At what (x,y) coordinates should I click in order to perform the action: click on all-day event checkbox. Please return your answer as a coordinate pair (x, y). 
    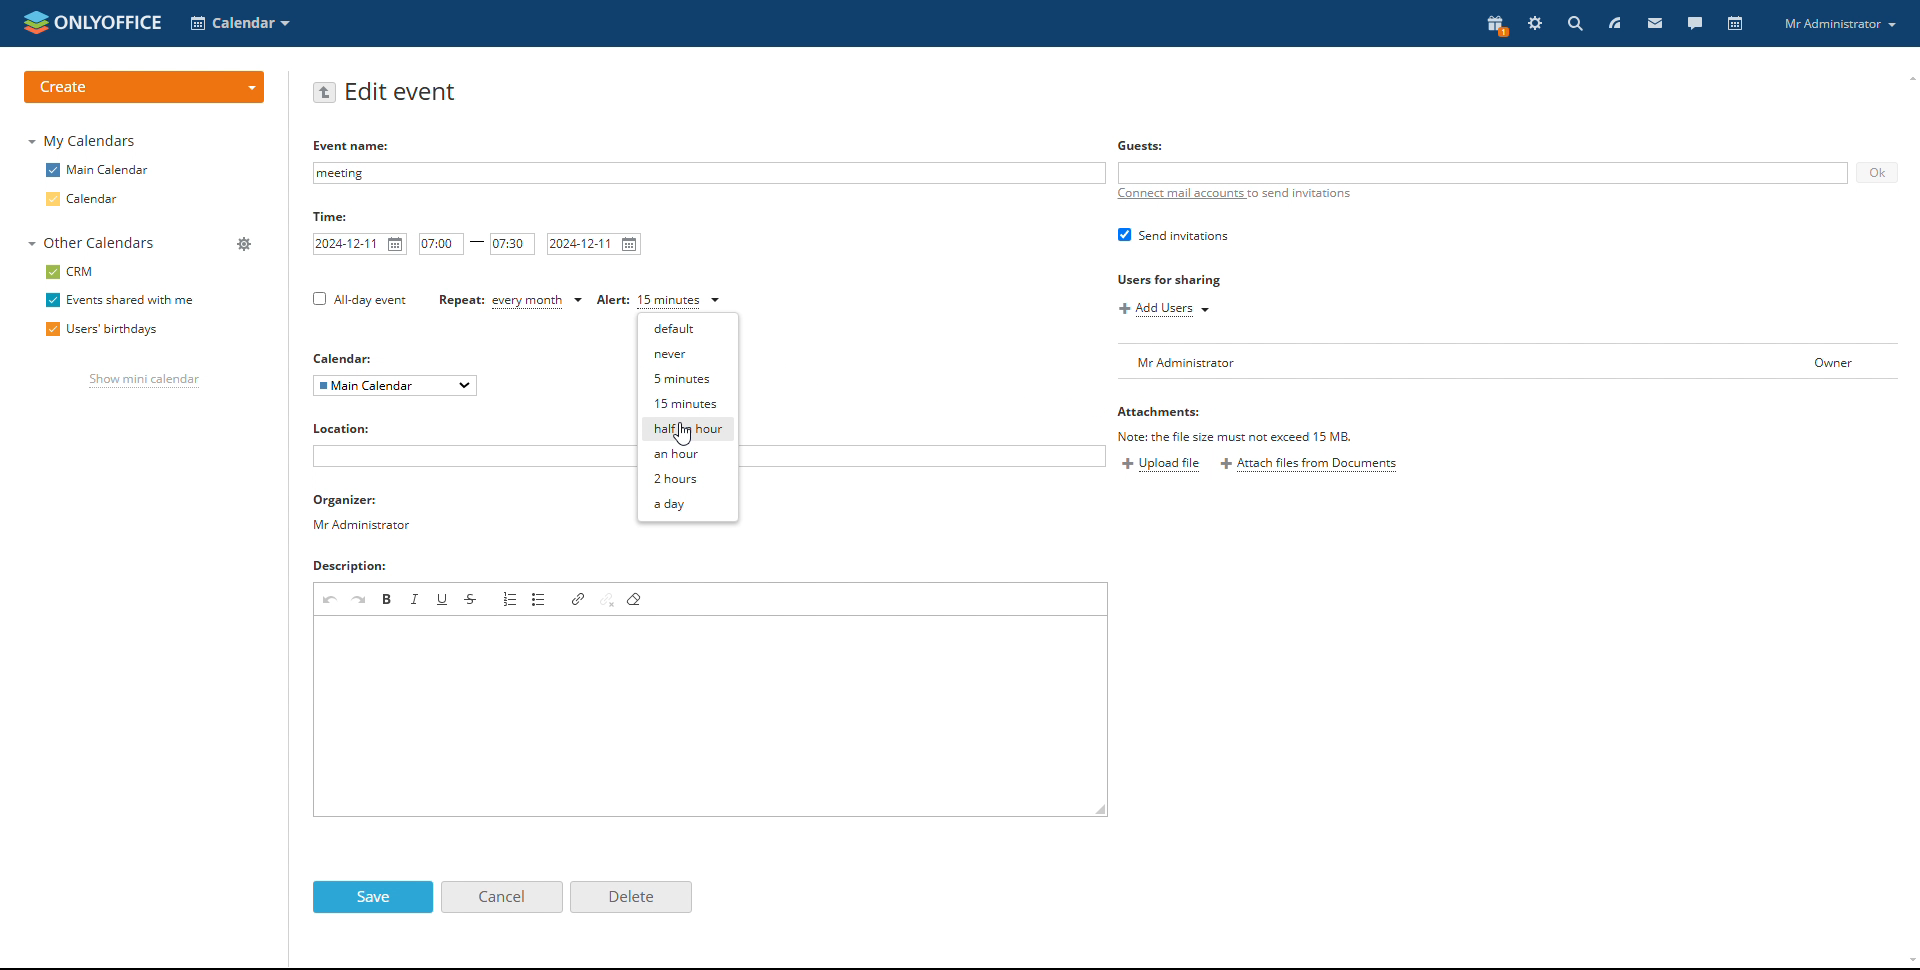
    Looking at the image, I should click on (357, 300).